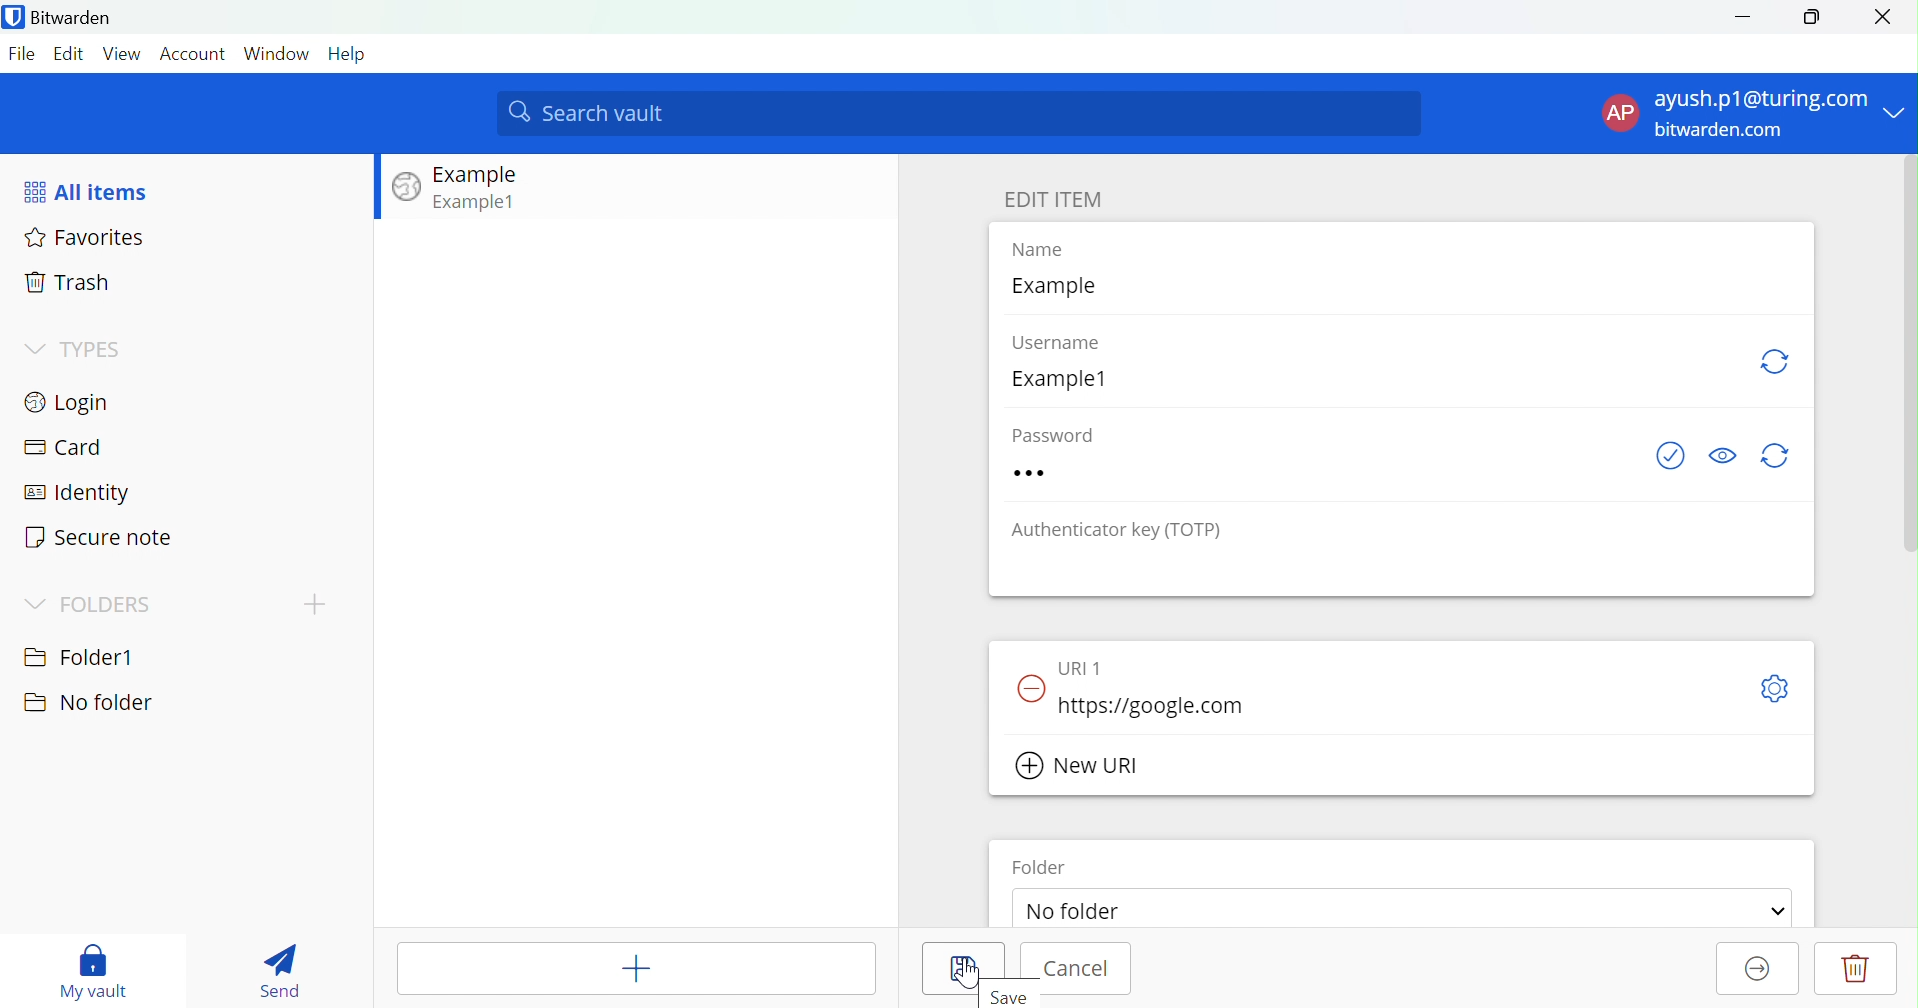  I want to click on Help, so click(349, 53).